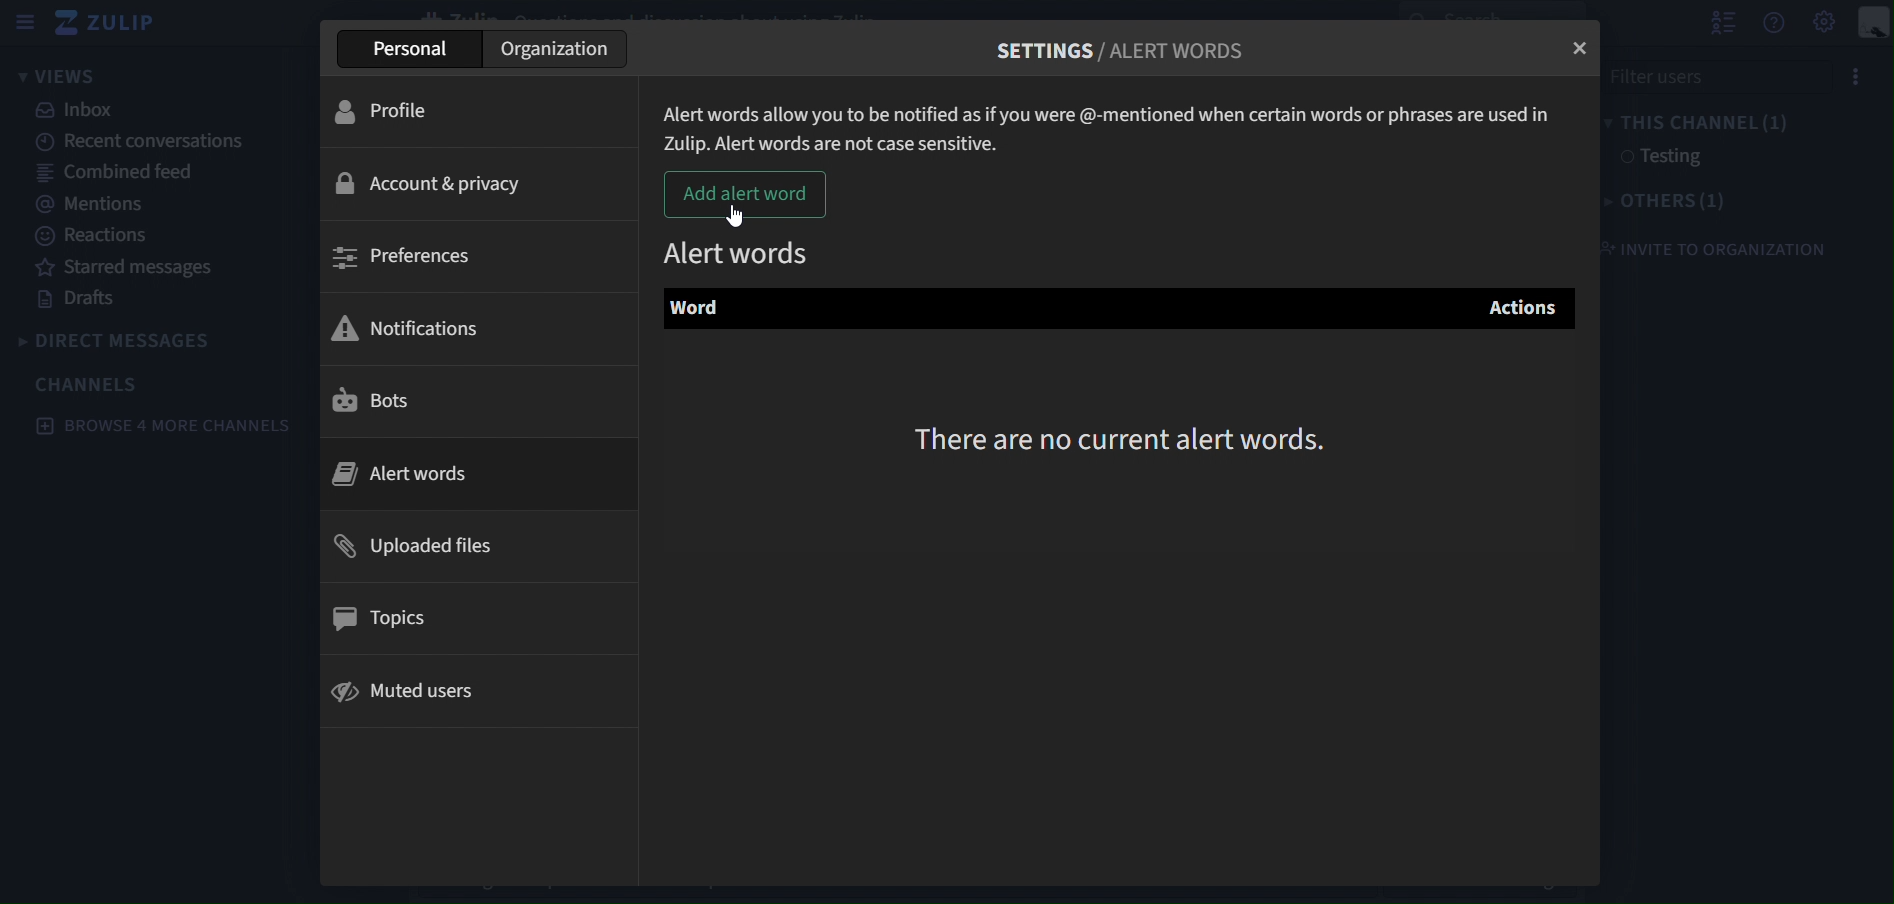 The width and height of the screenshot is (1894, 904). Describe the element at coordinates (98, 205) in the screenshot. I see `mentions` at that location.